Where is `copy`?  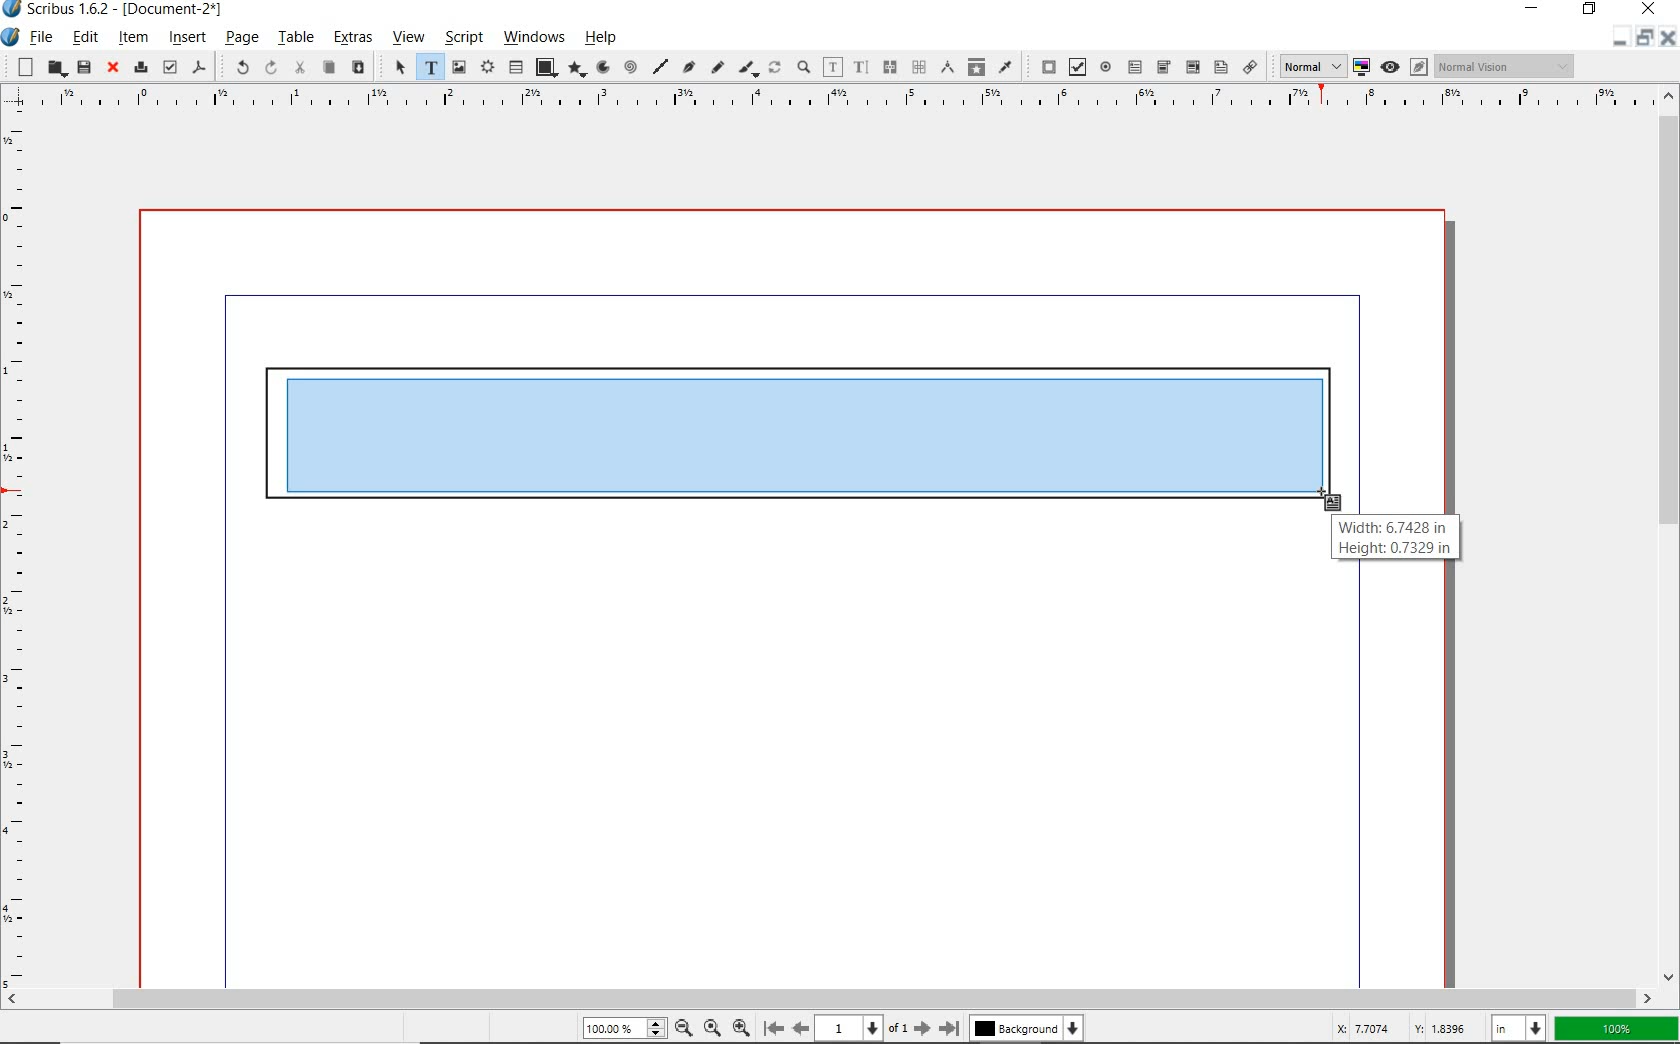 copy is located at coordinates (328, 69).